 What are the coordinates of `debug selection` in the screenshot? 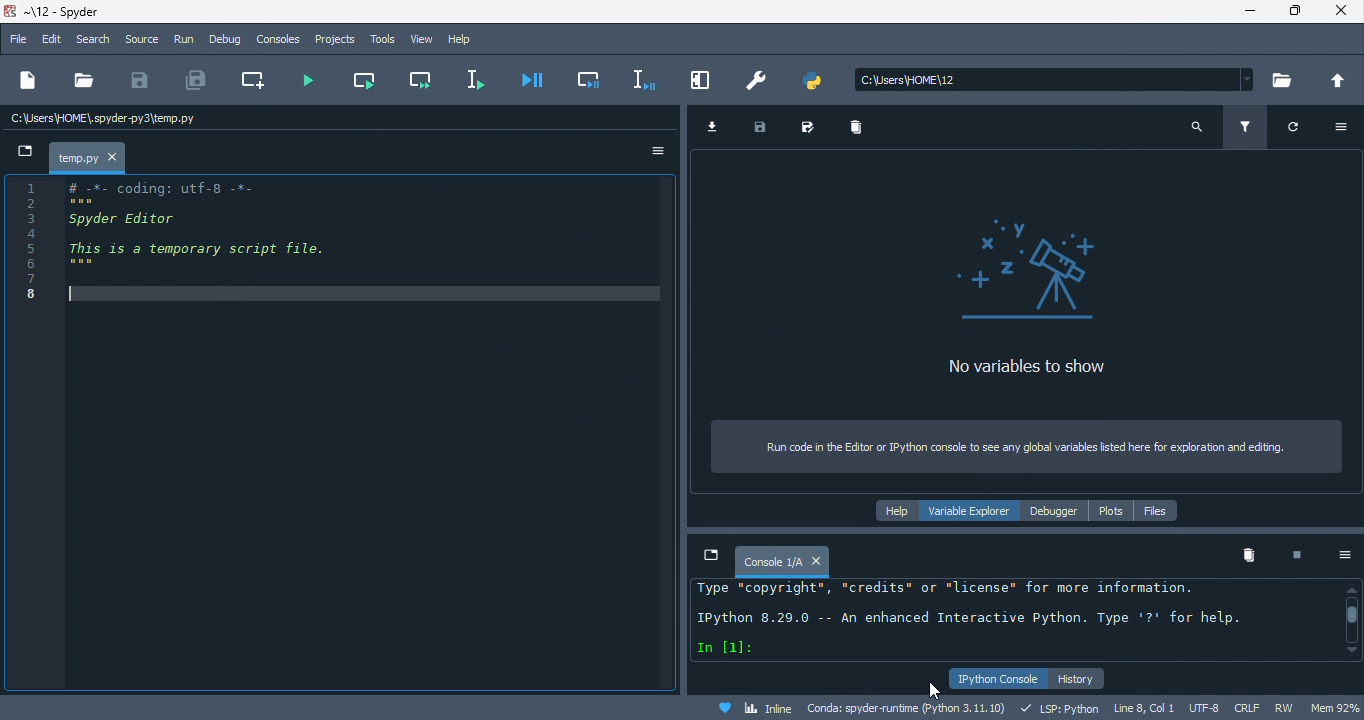 It's located at (642, 79).